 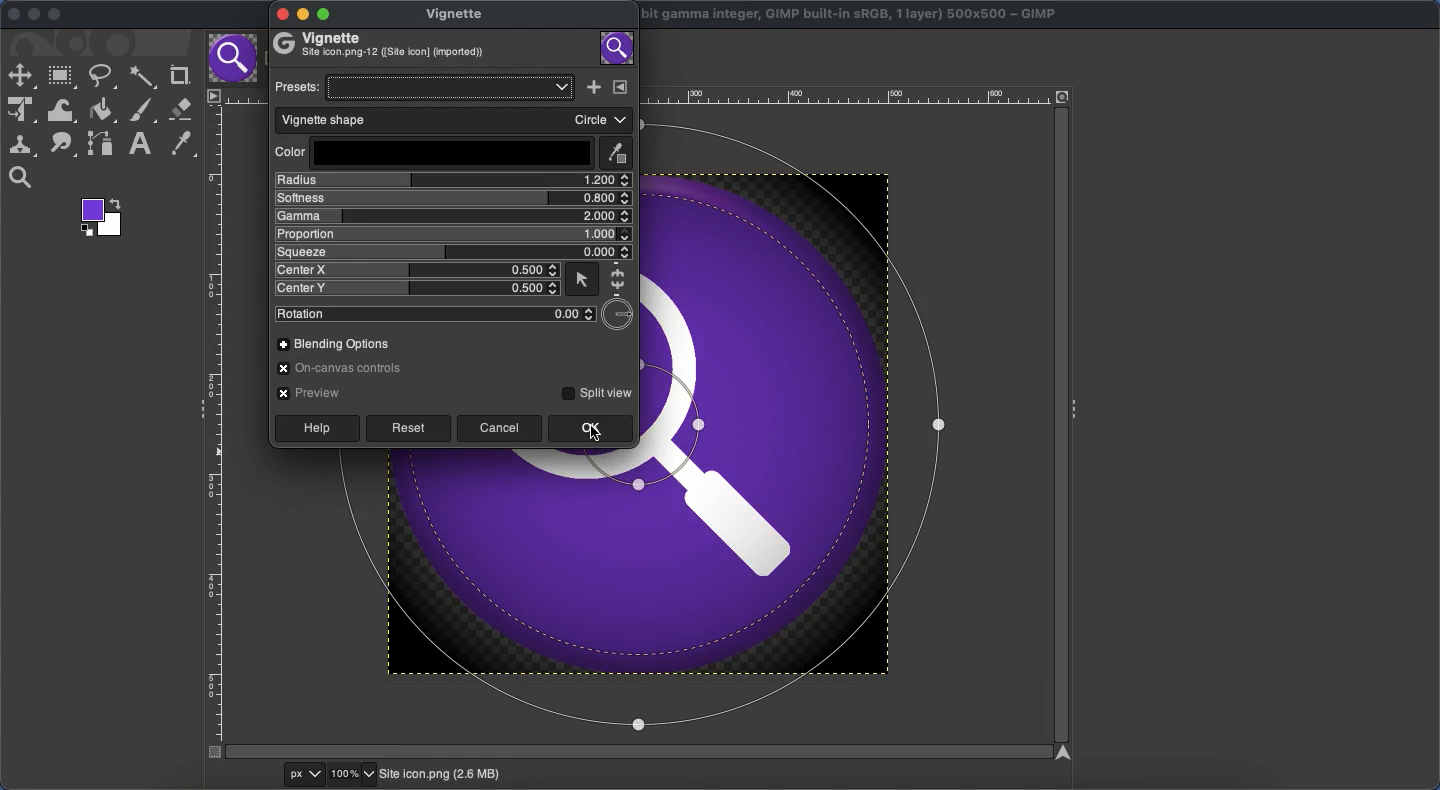 What do you see at coordinates (449, 252) in the screenshot?
I see `Squeeze` at bounding box center [449, 252].